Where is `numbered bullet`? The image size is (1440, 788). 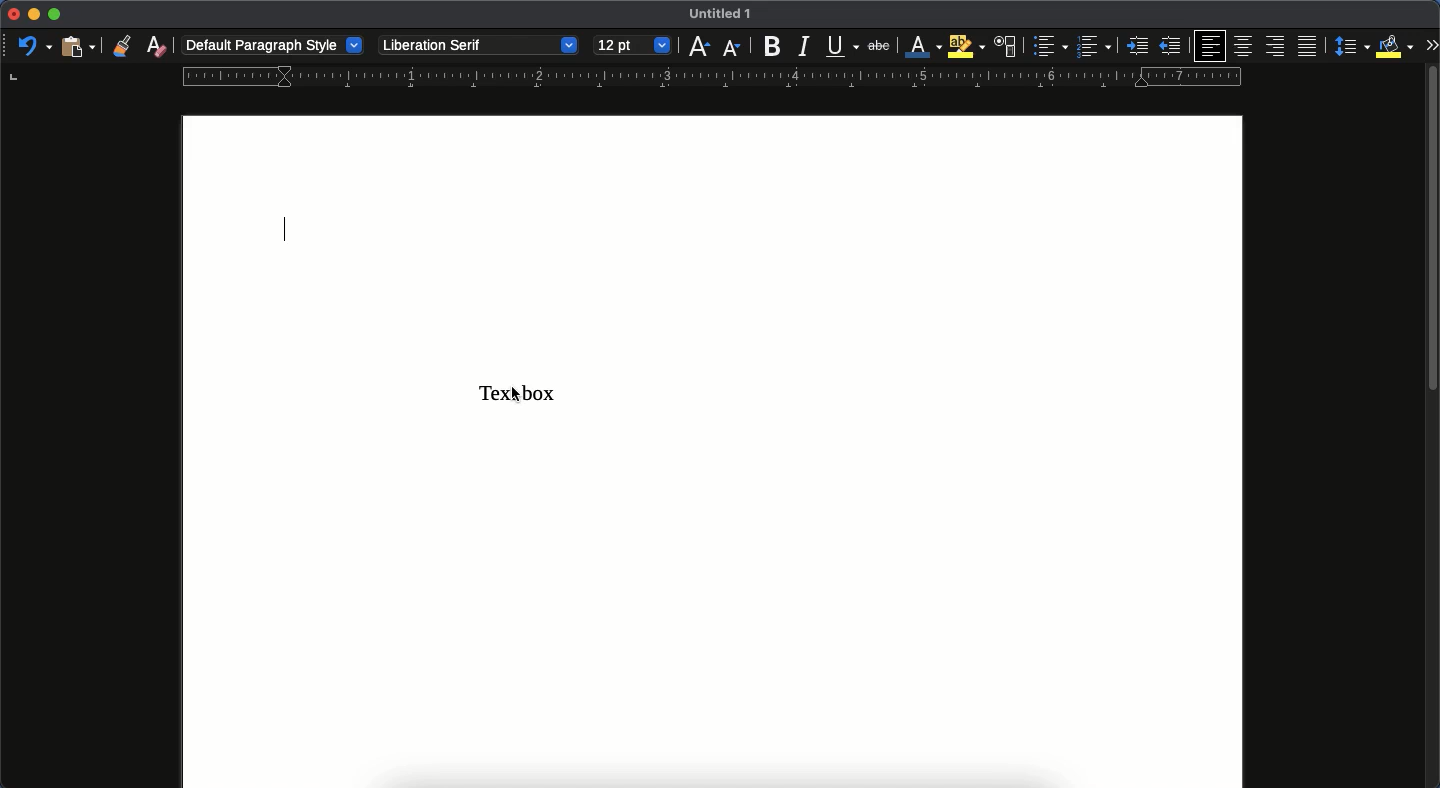
numbered bullet is located at coordinates (1091, 47).